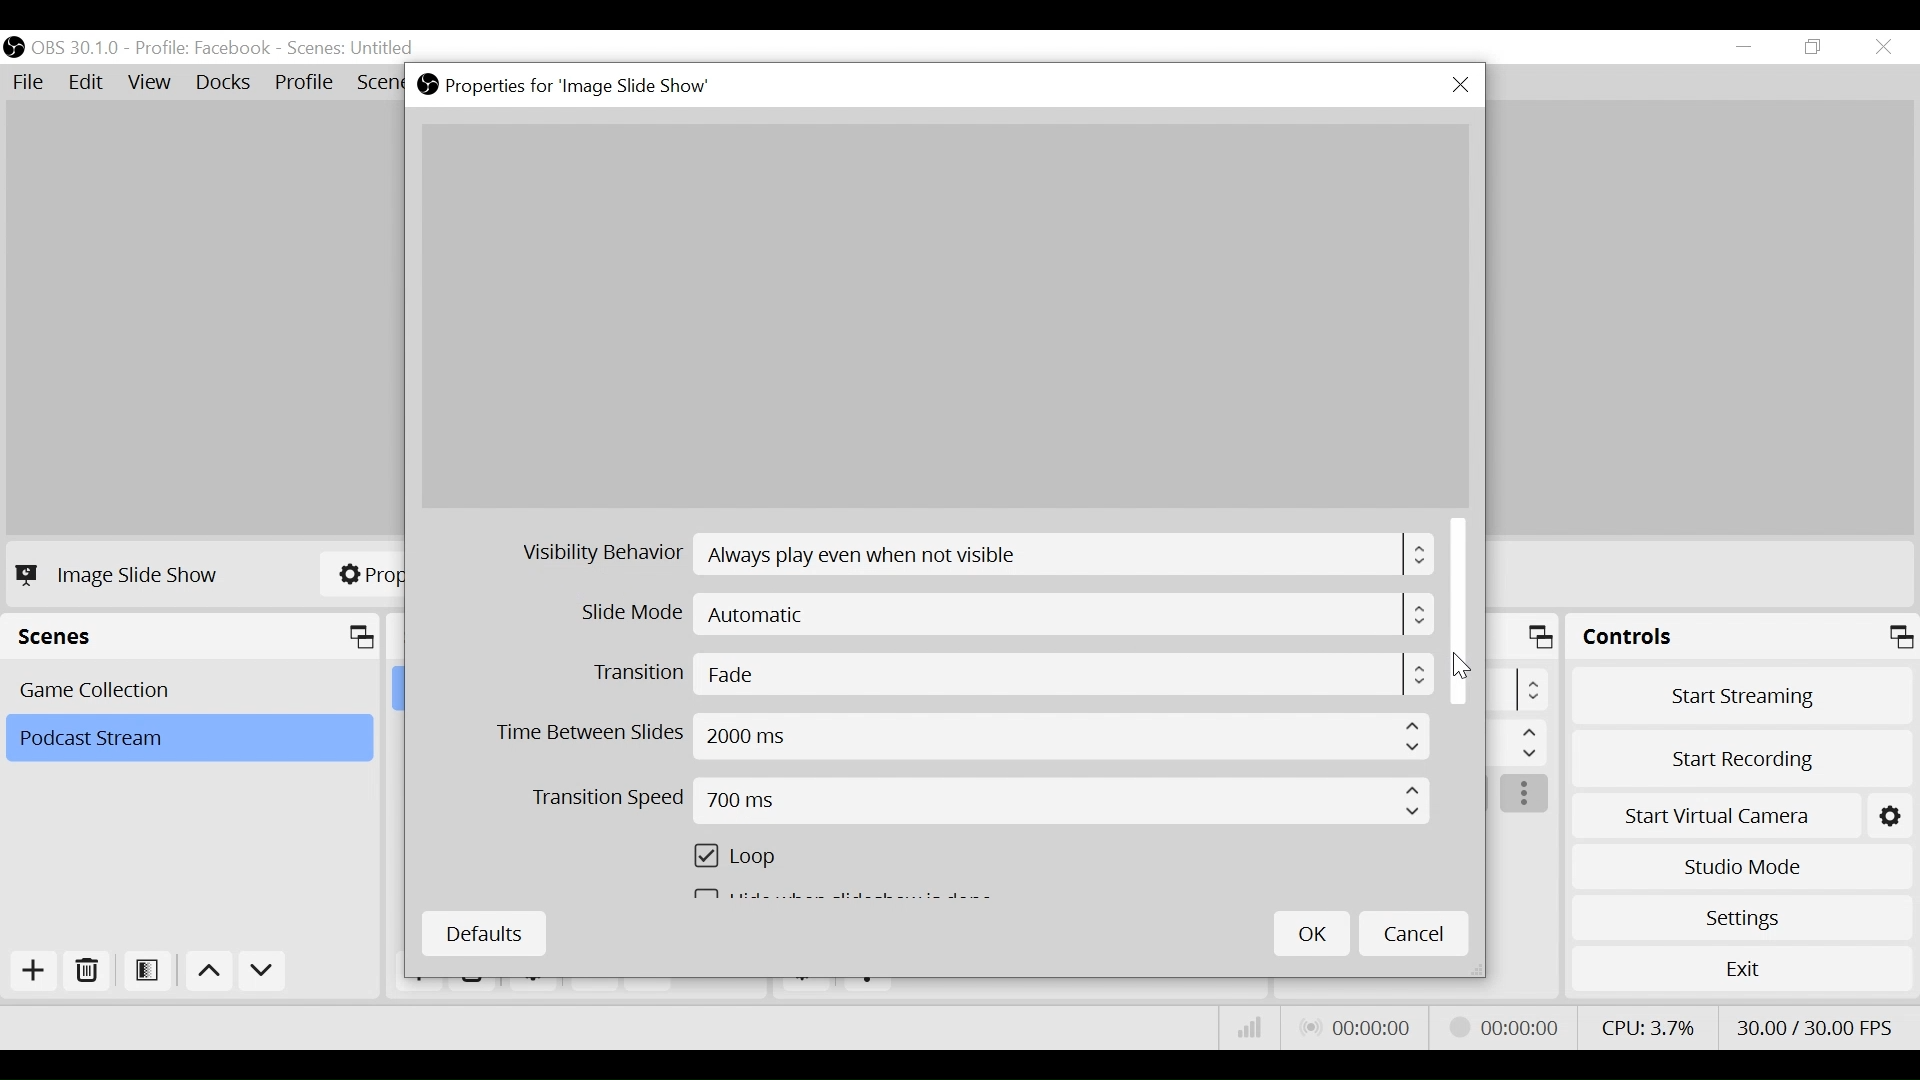 The height and width of the screenshot is (1080, 1920). What do you see at coordinates (151, 972) in the screenshot?
I see `Open Scene Filter` at bounding box center [151, 972].